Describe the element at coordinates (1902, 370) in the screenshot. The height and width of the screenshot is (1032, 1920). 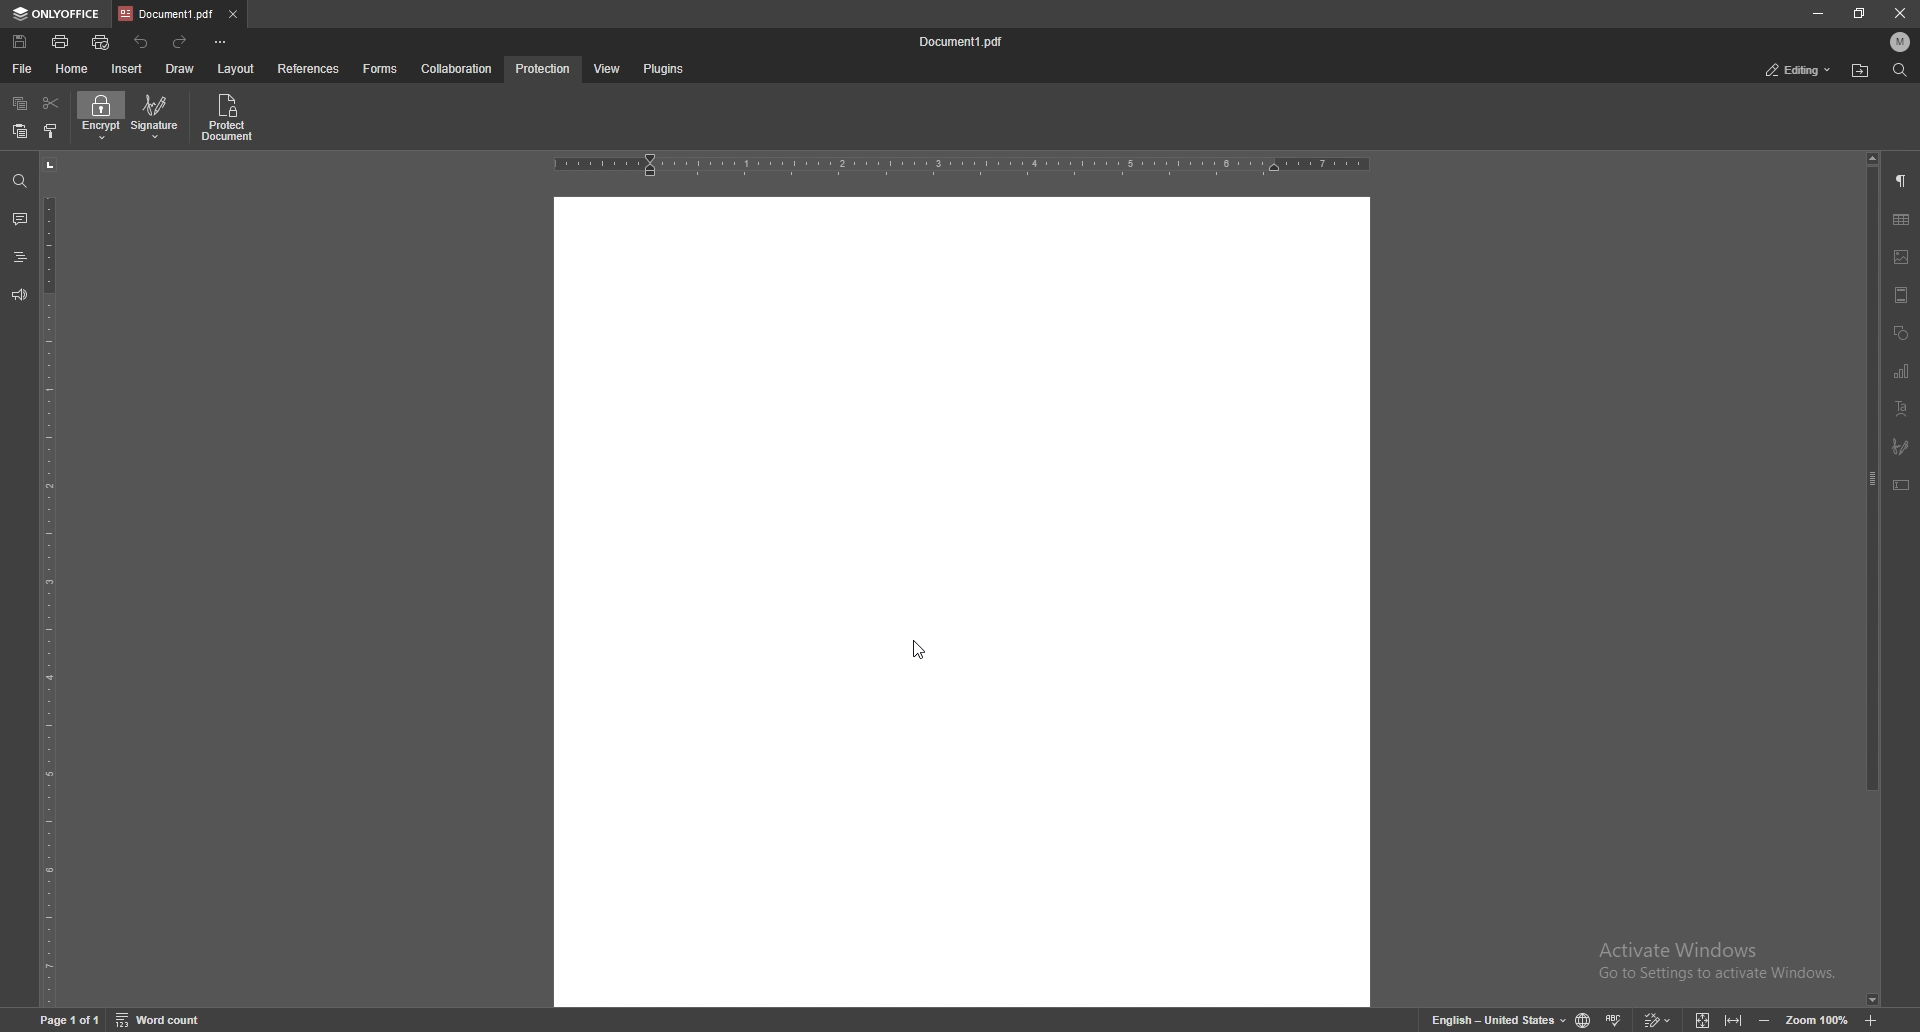
I see `chart` at that location.